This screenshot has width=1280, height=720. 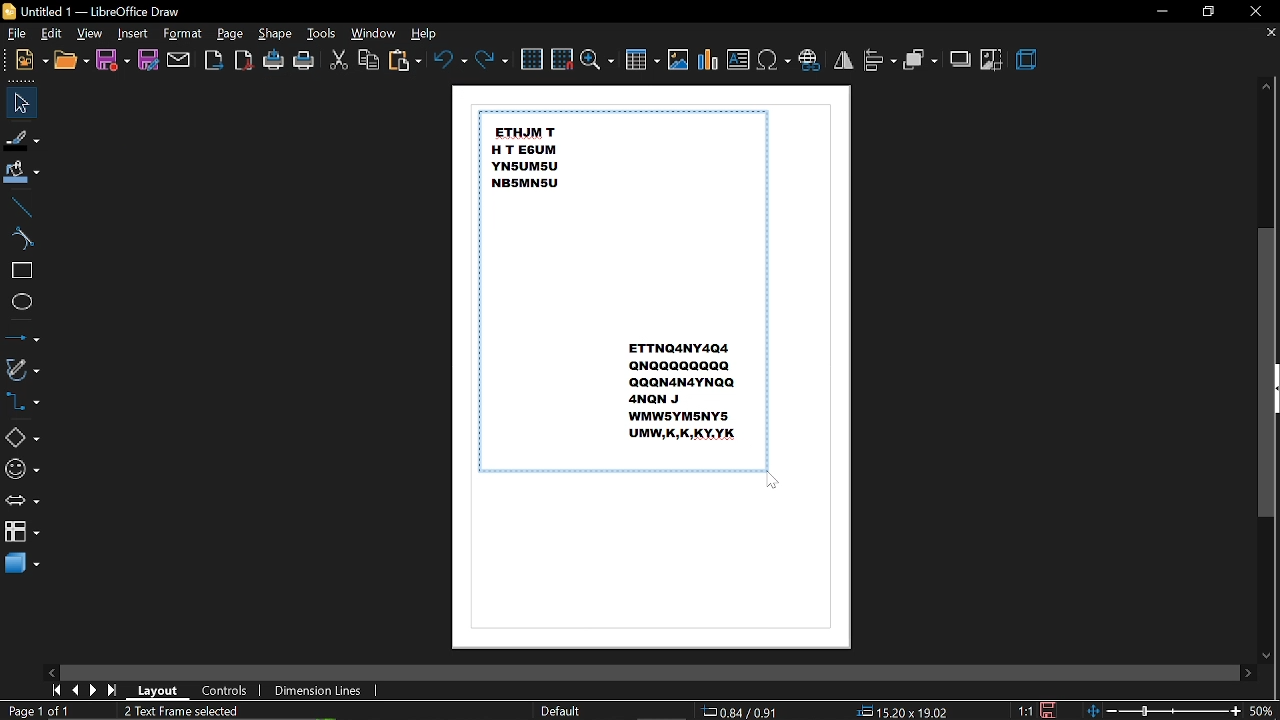 What do you see at coordinates (214, 61) in the screenshot?
I see `Export` at bounding box center [214, 61].